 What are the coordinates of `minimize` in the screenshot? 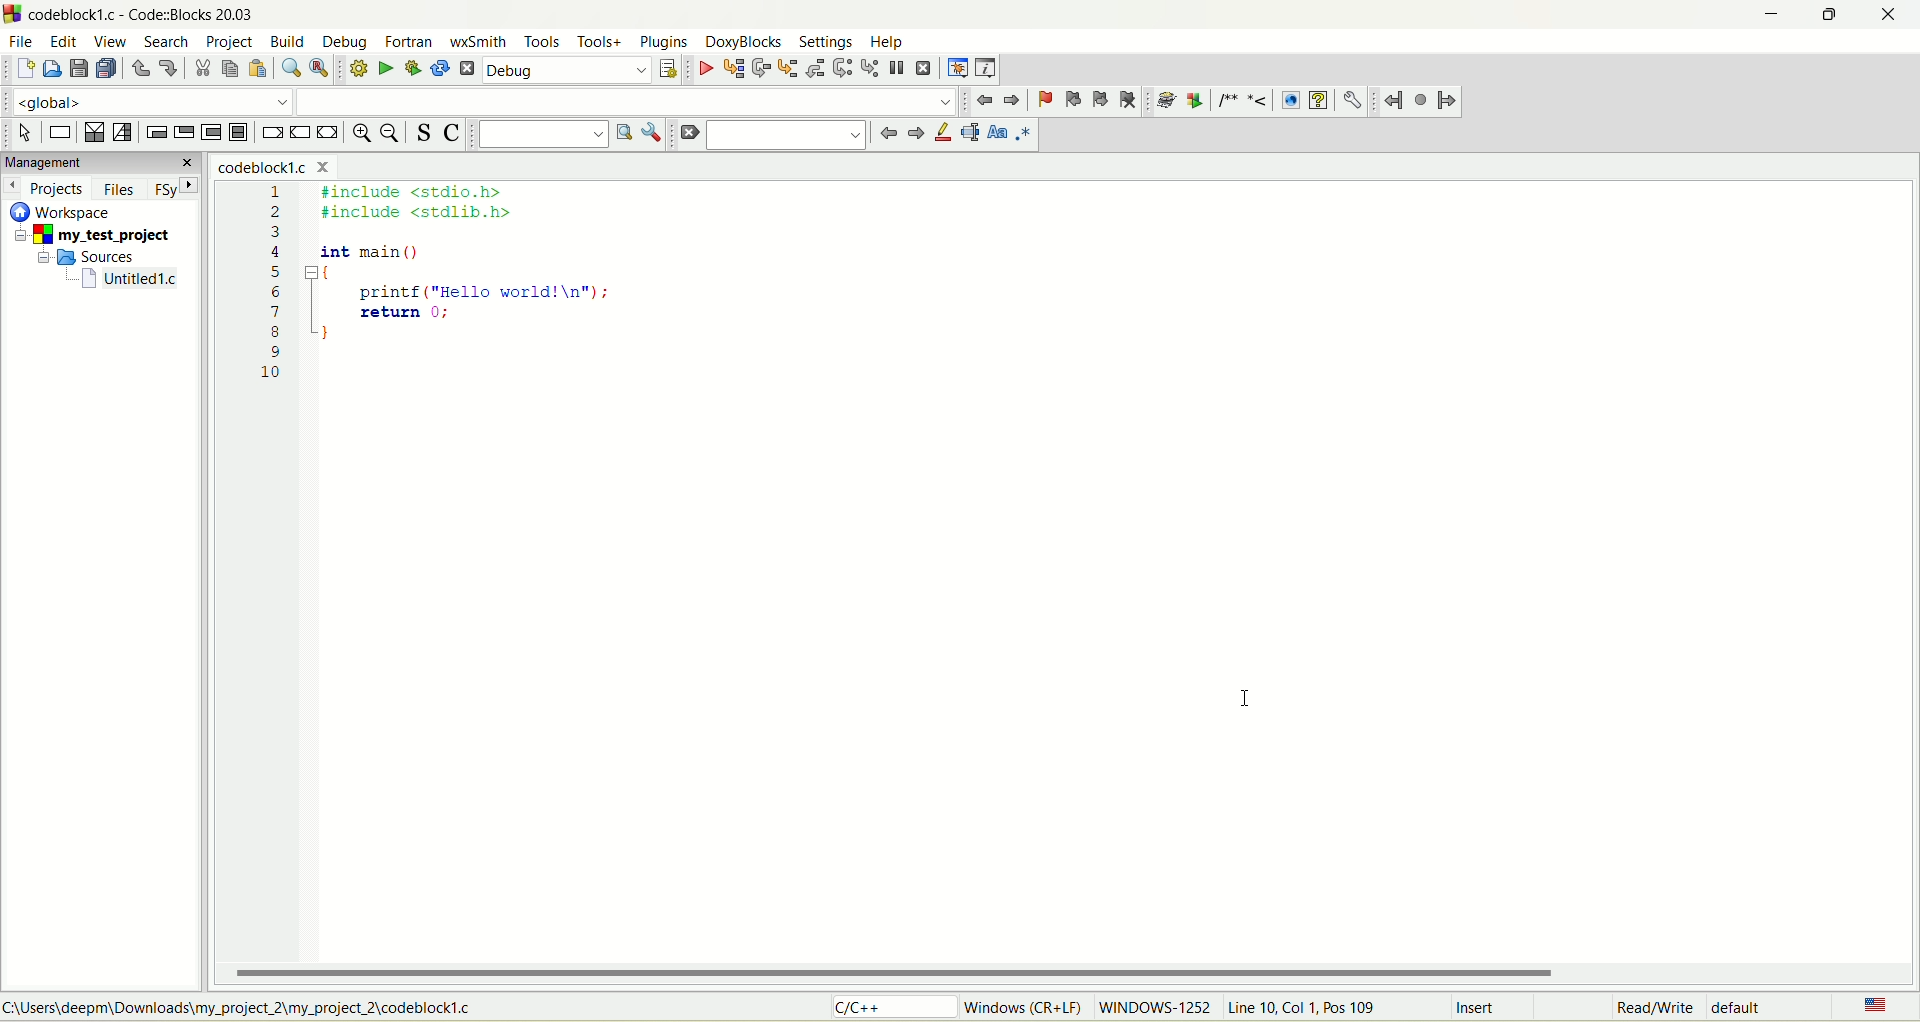 It's located at (1767, 18).